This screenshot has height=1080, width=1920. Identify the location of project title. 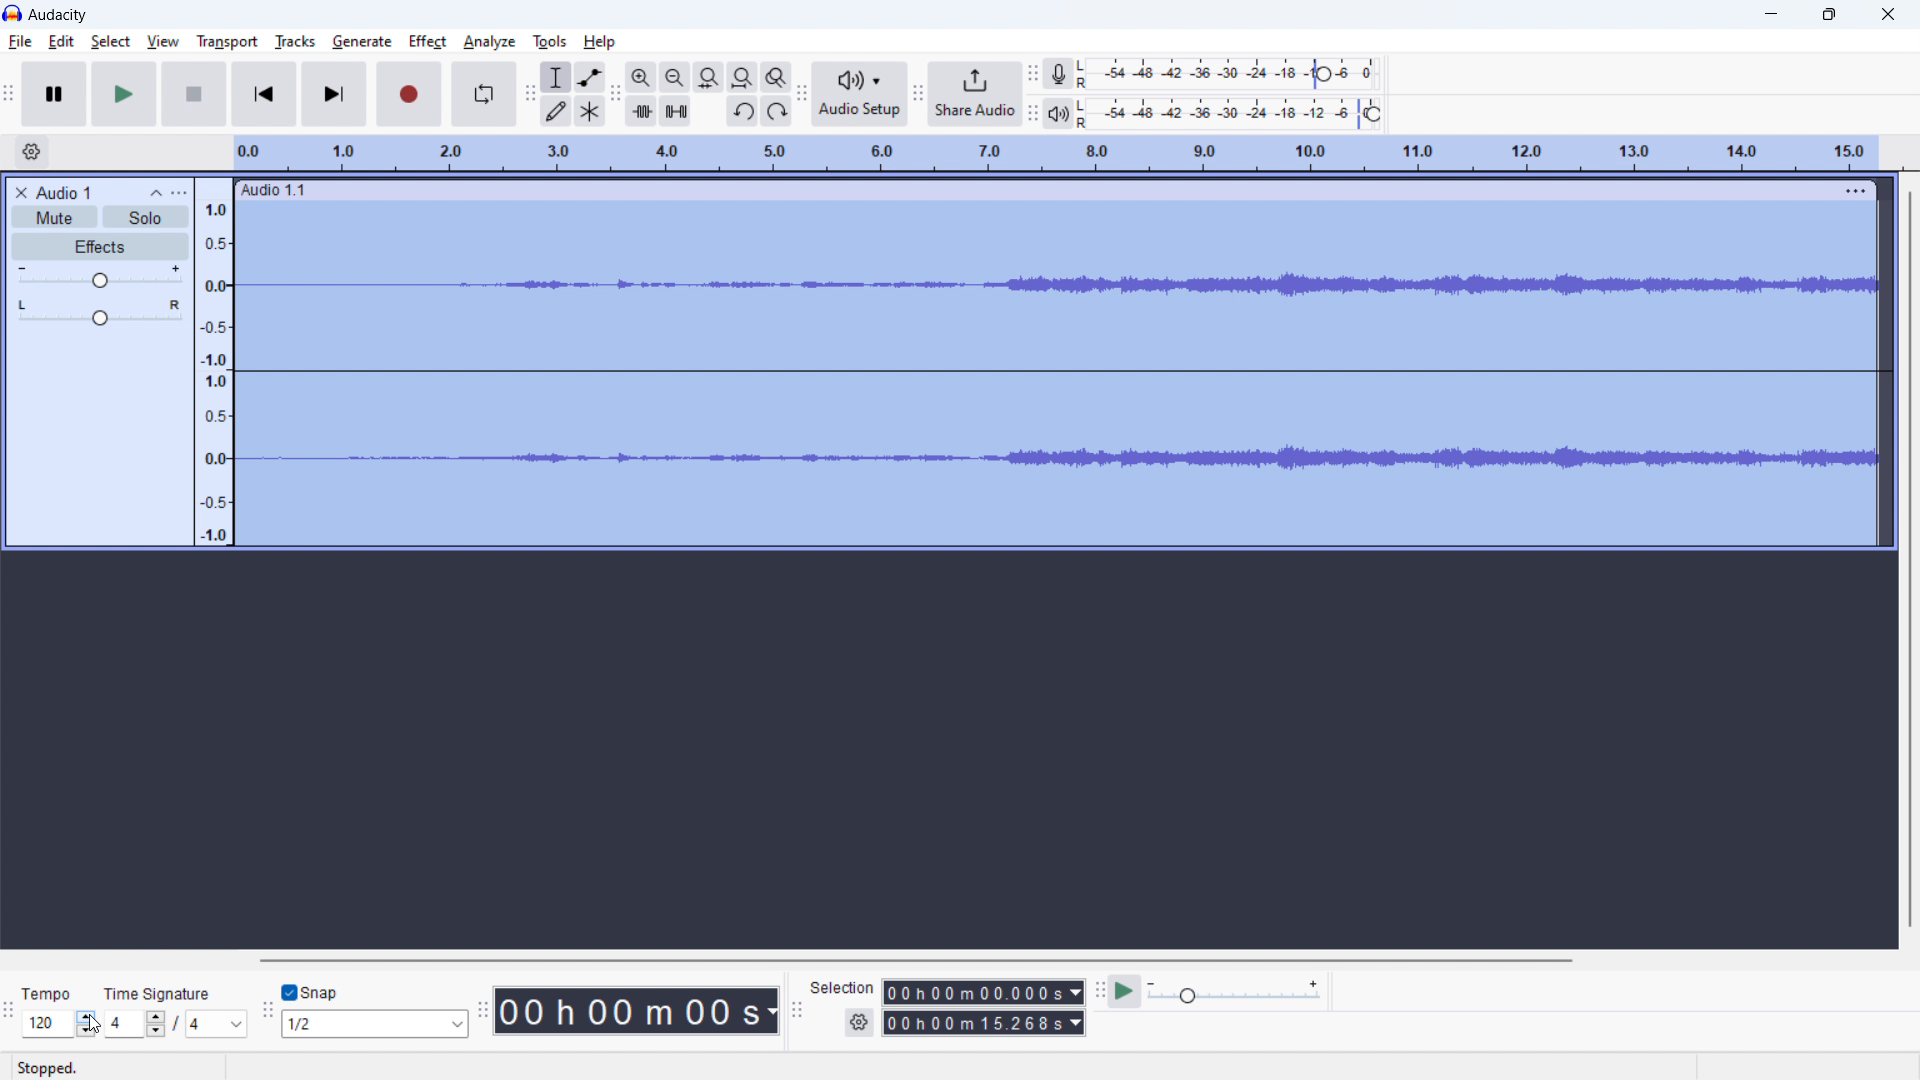
(63, 191).